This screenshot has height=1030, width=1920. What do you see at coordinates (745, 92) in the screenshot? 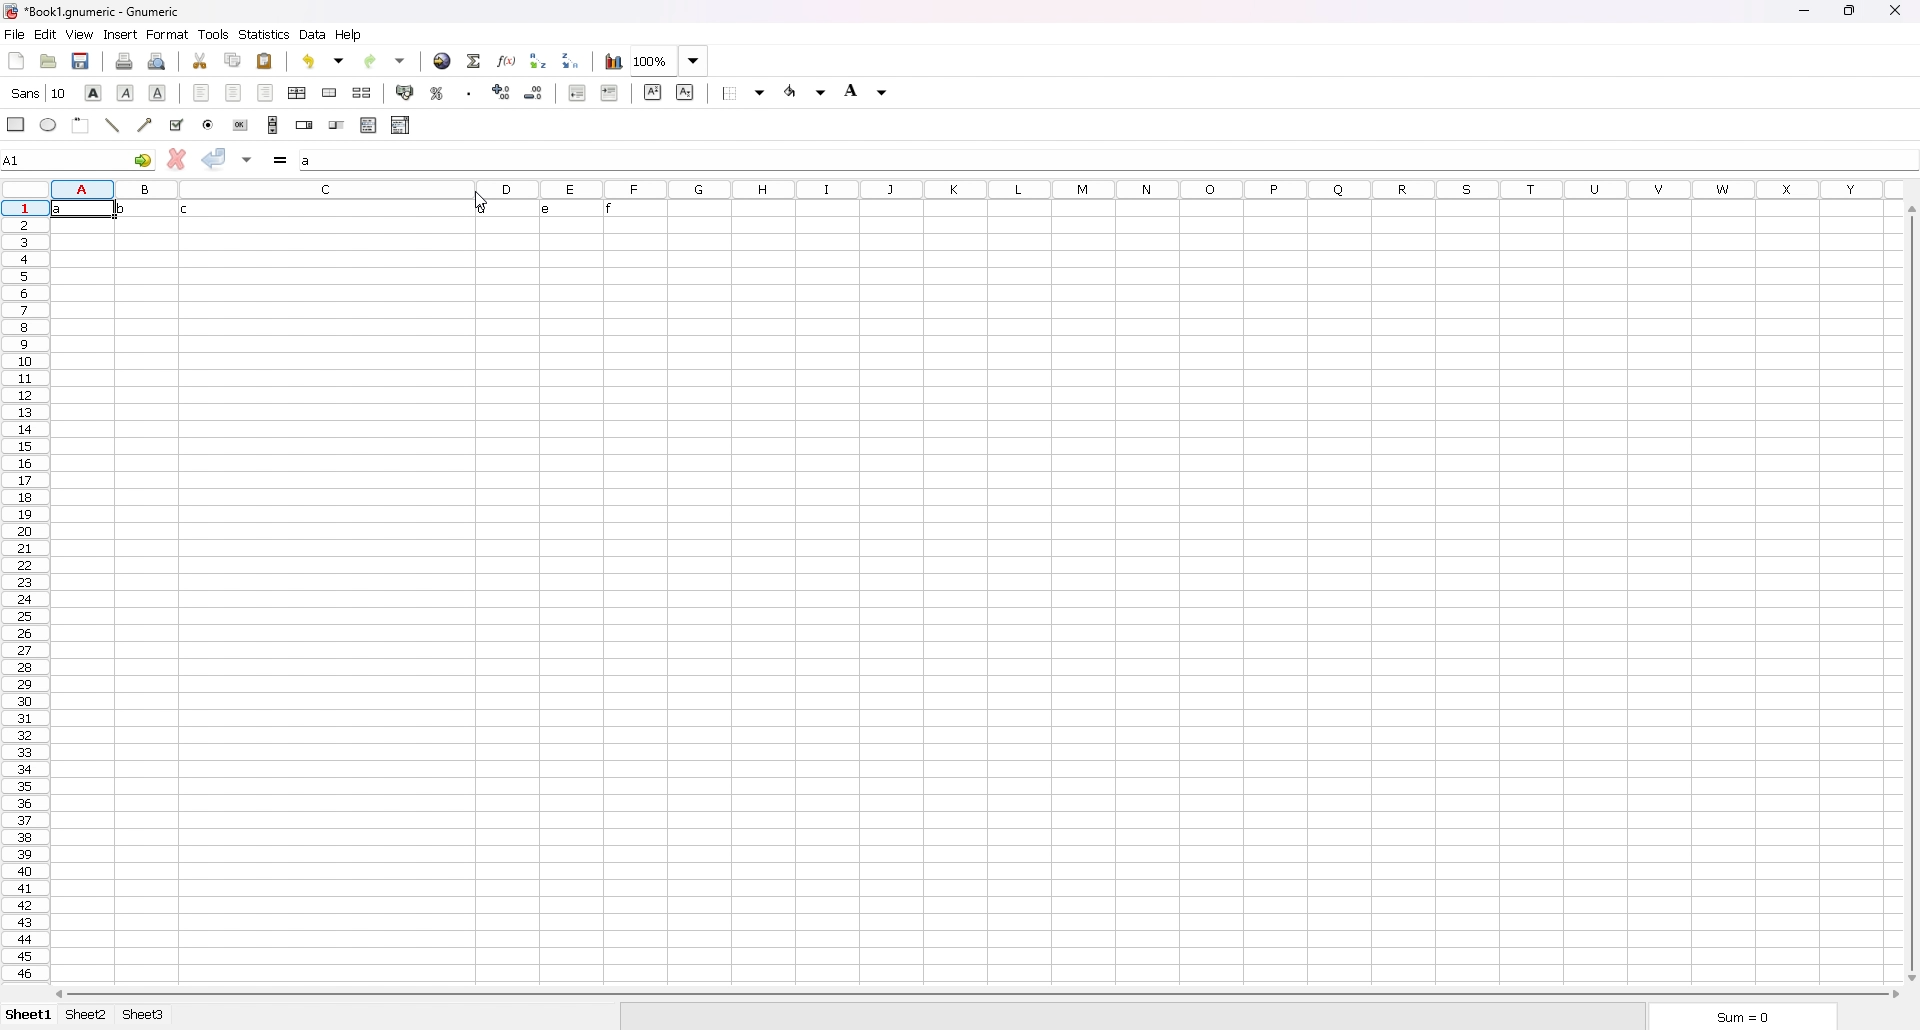
I see `border` at bounding box center [745, 92].